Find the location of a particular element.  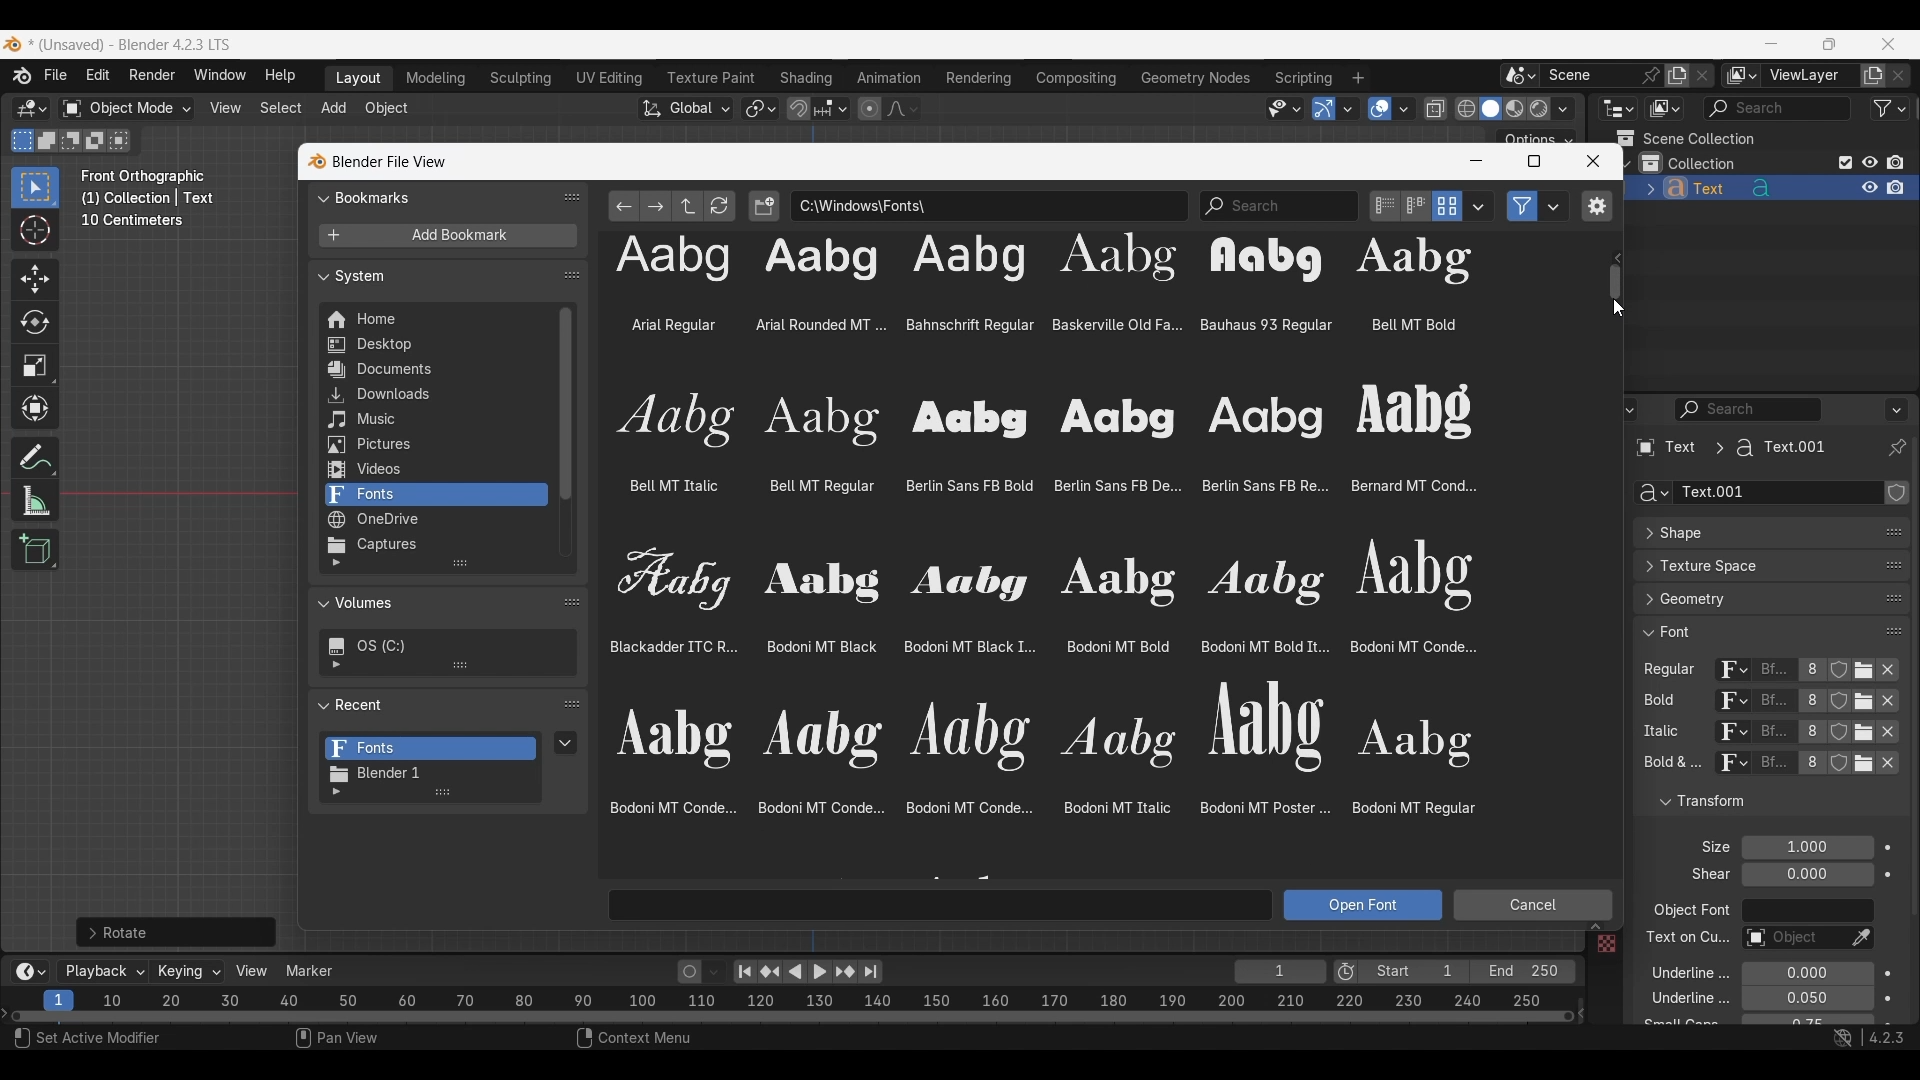

Small caps is located at coordinates (1806, 1020).